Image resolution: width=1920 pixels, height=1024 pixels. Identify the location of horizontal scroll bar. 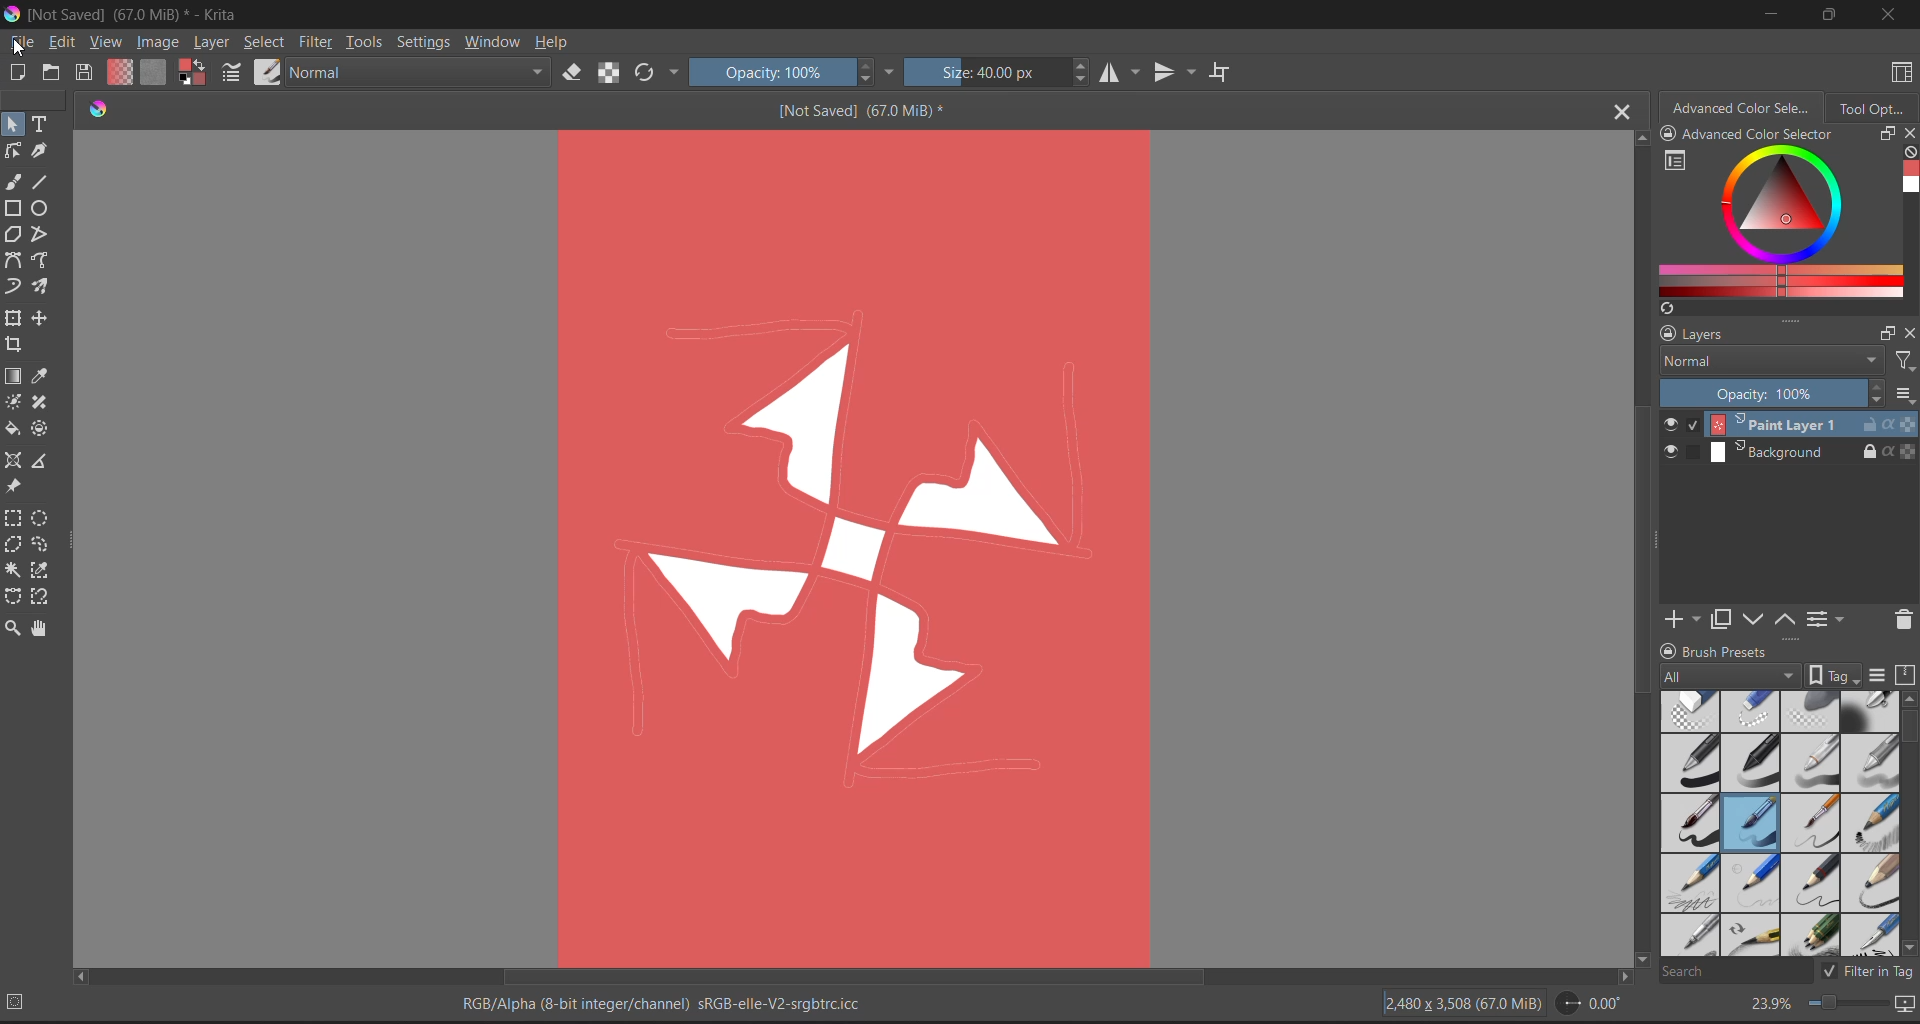
(1908, 729).